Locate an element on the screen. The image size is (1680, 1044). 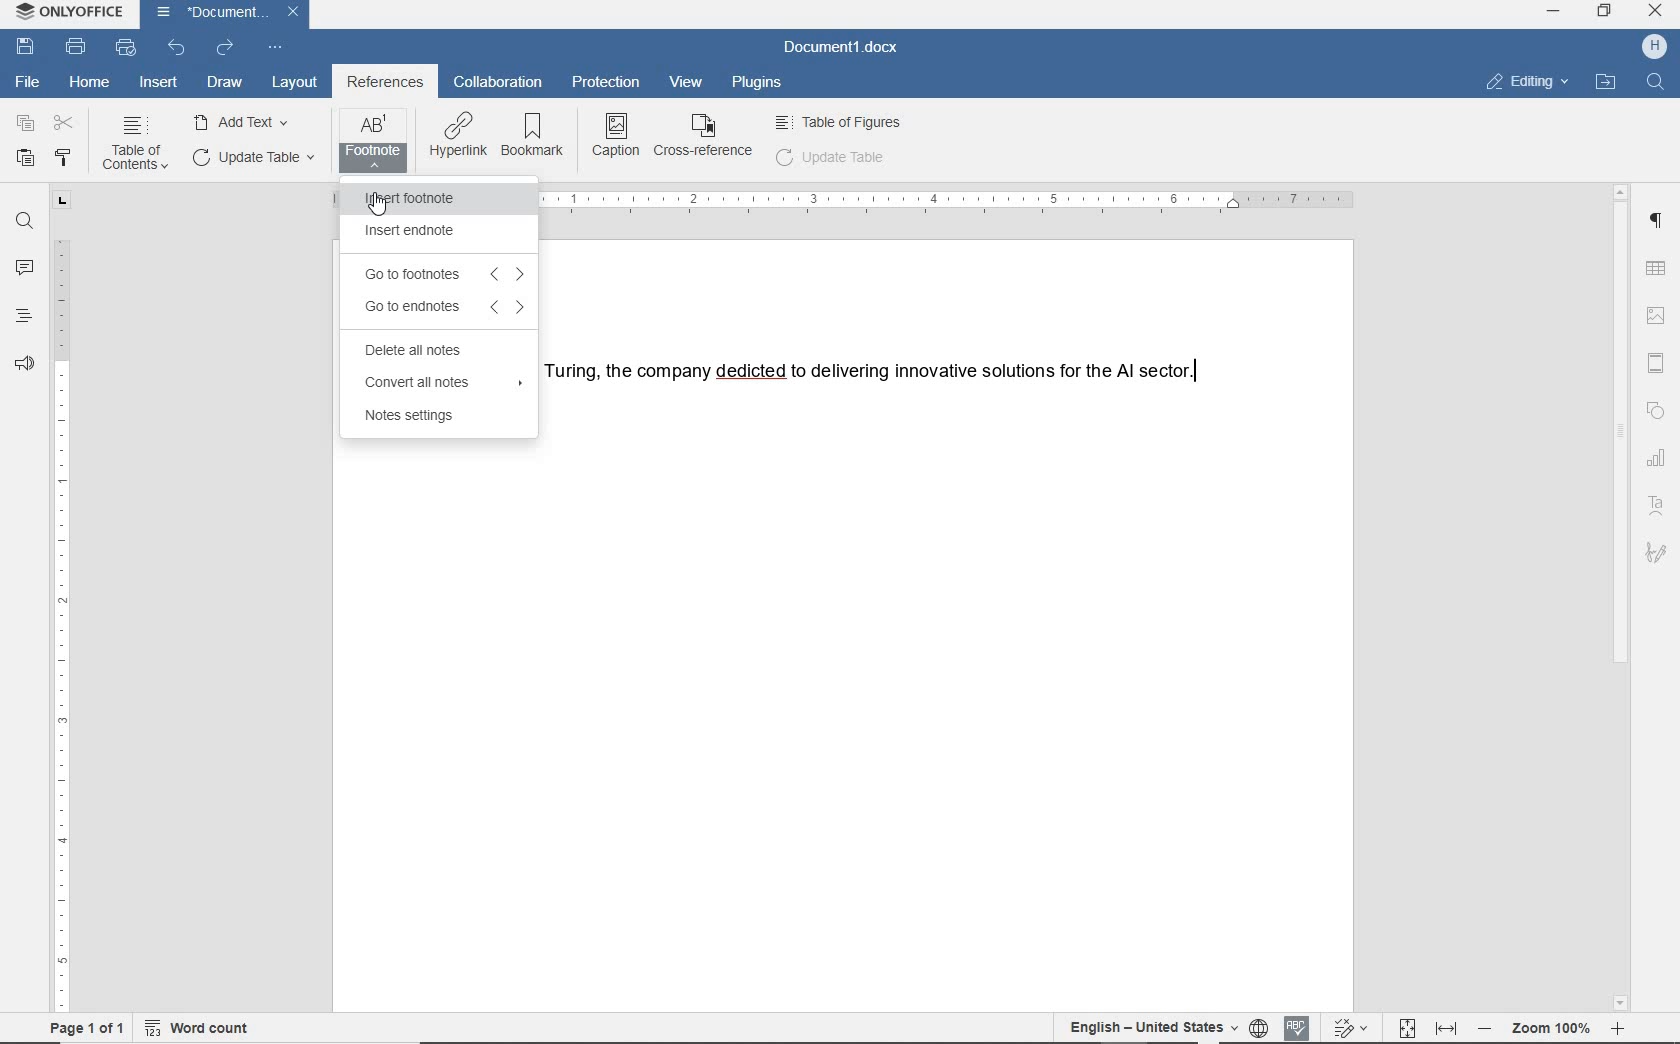
mouse pointer is located at coordinates (377, 204).